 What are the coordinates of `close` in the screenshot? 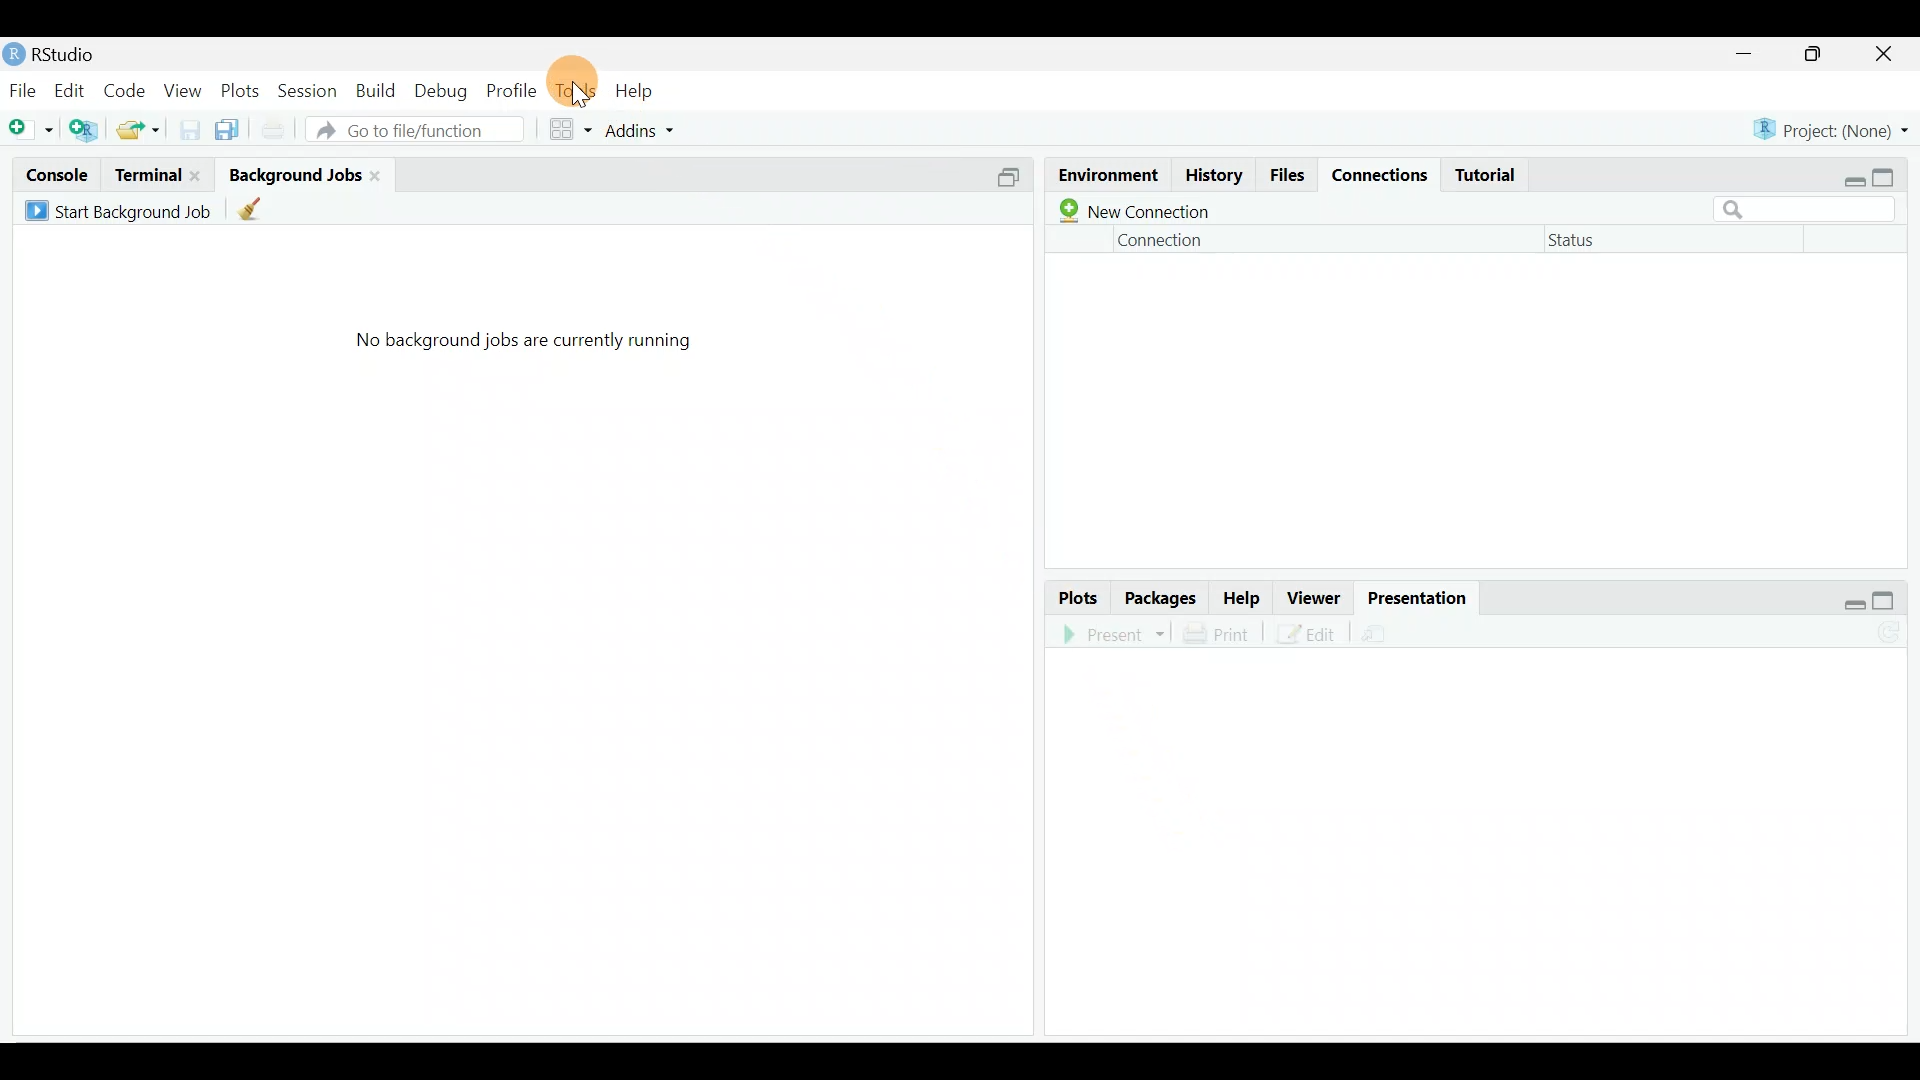 It's located at (1884, 54).